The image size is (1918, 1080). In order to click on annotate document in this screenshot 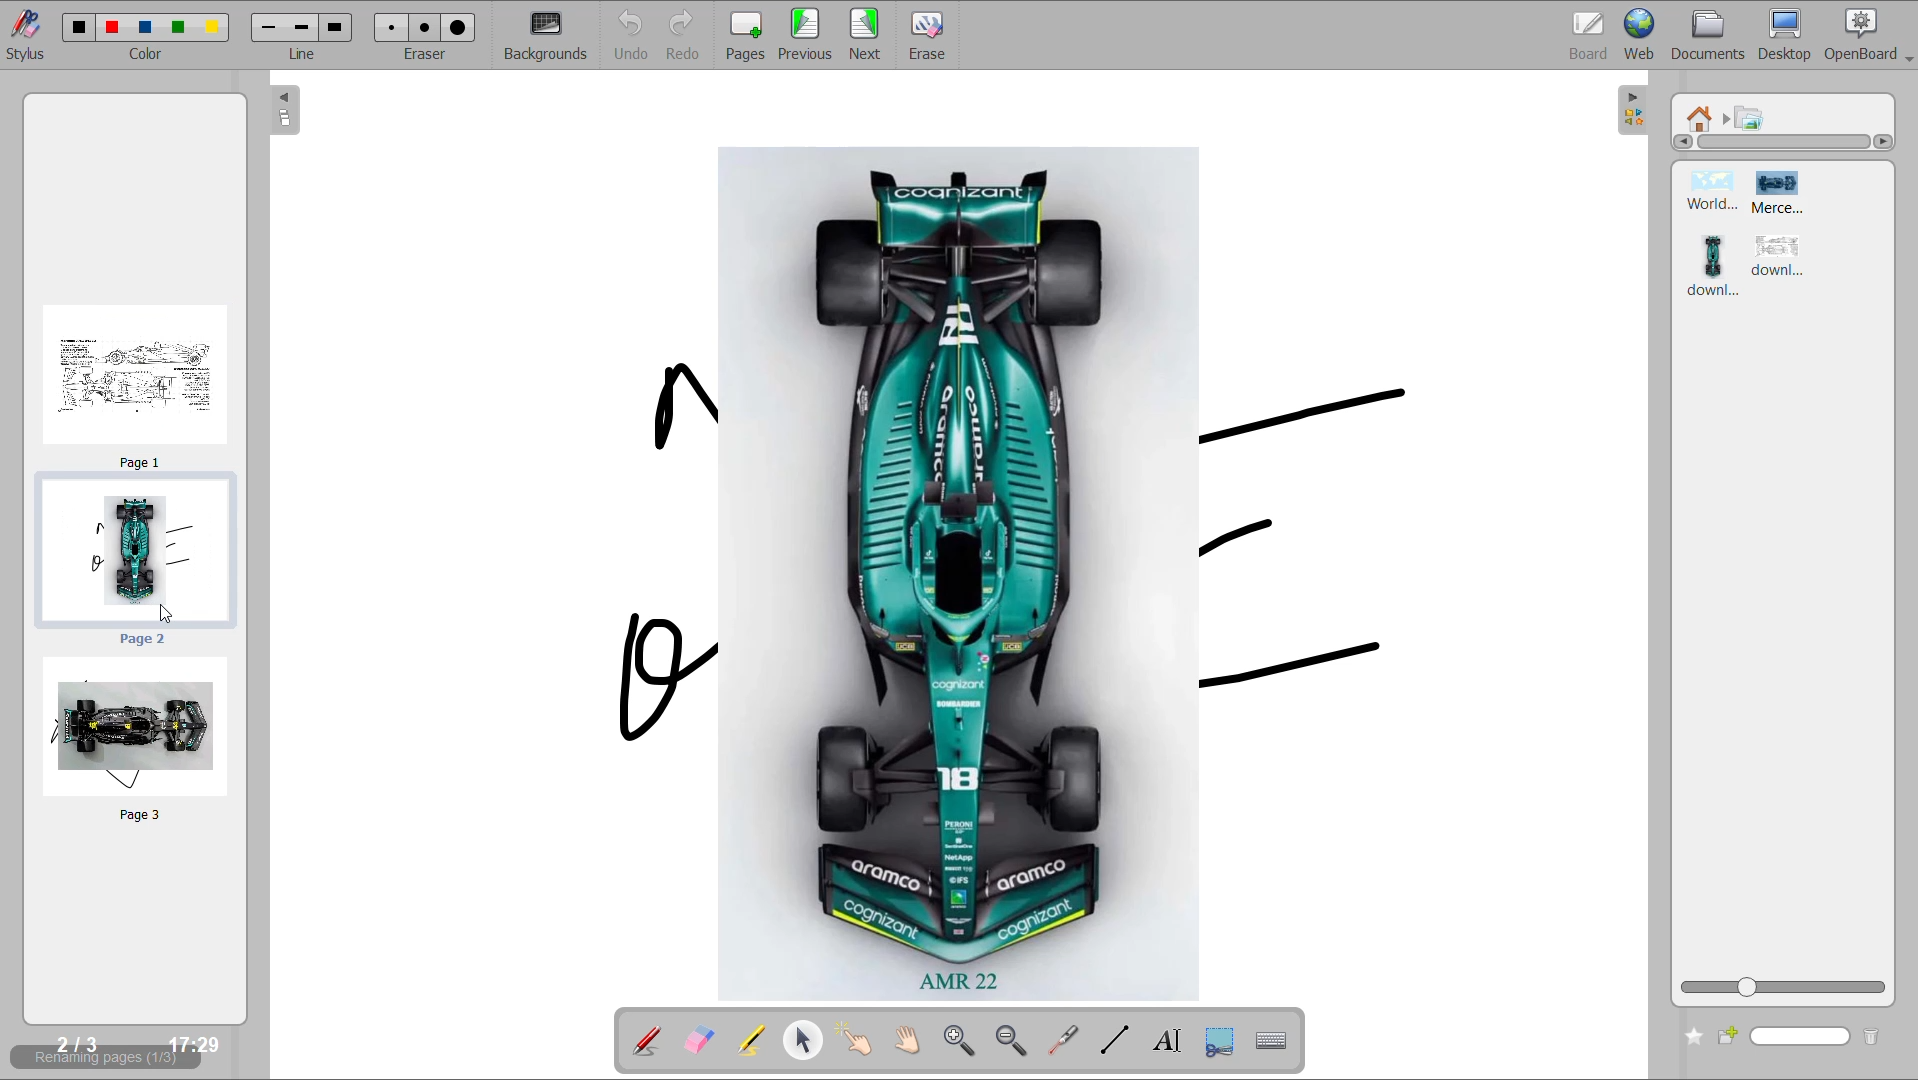, I will do `click(640, 1040)`.